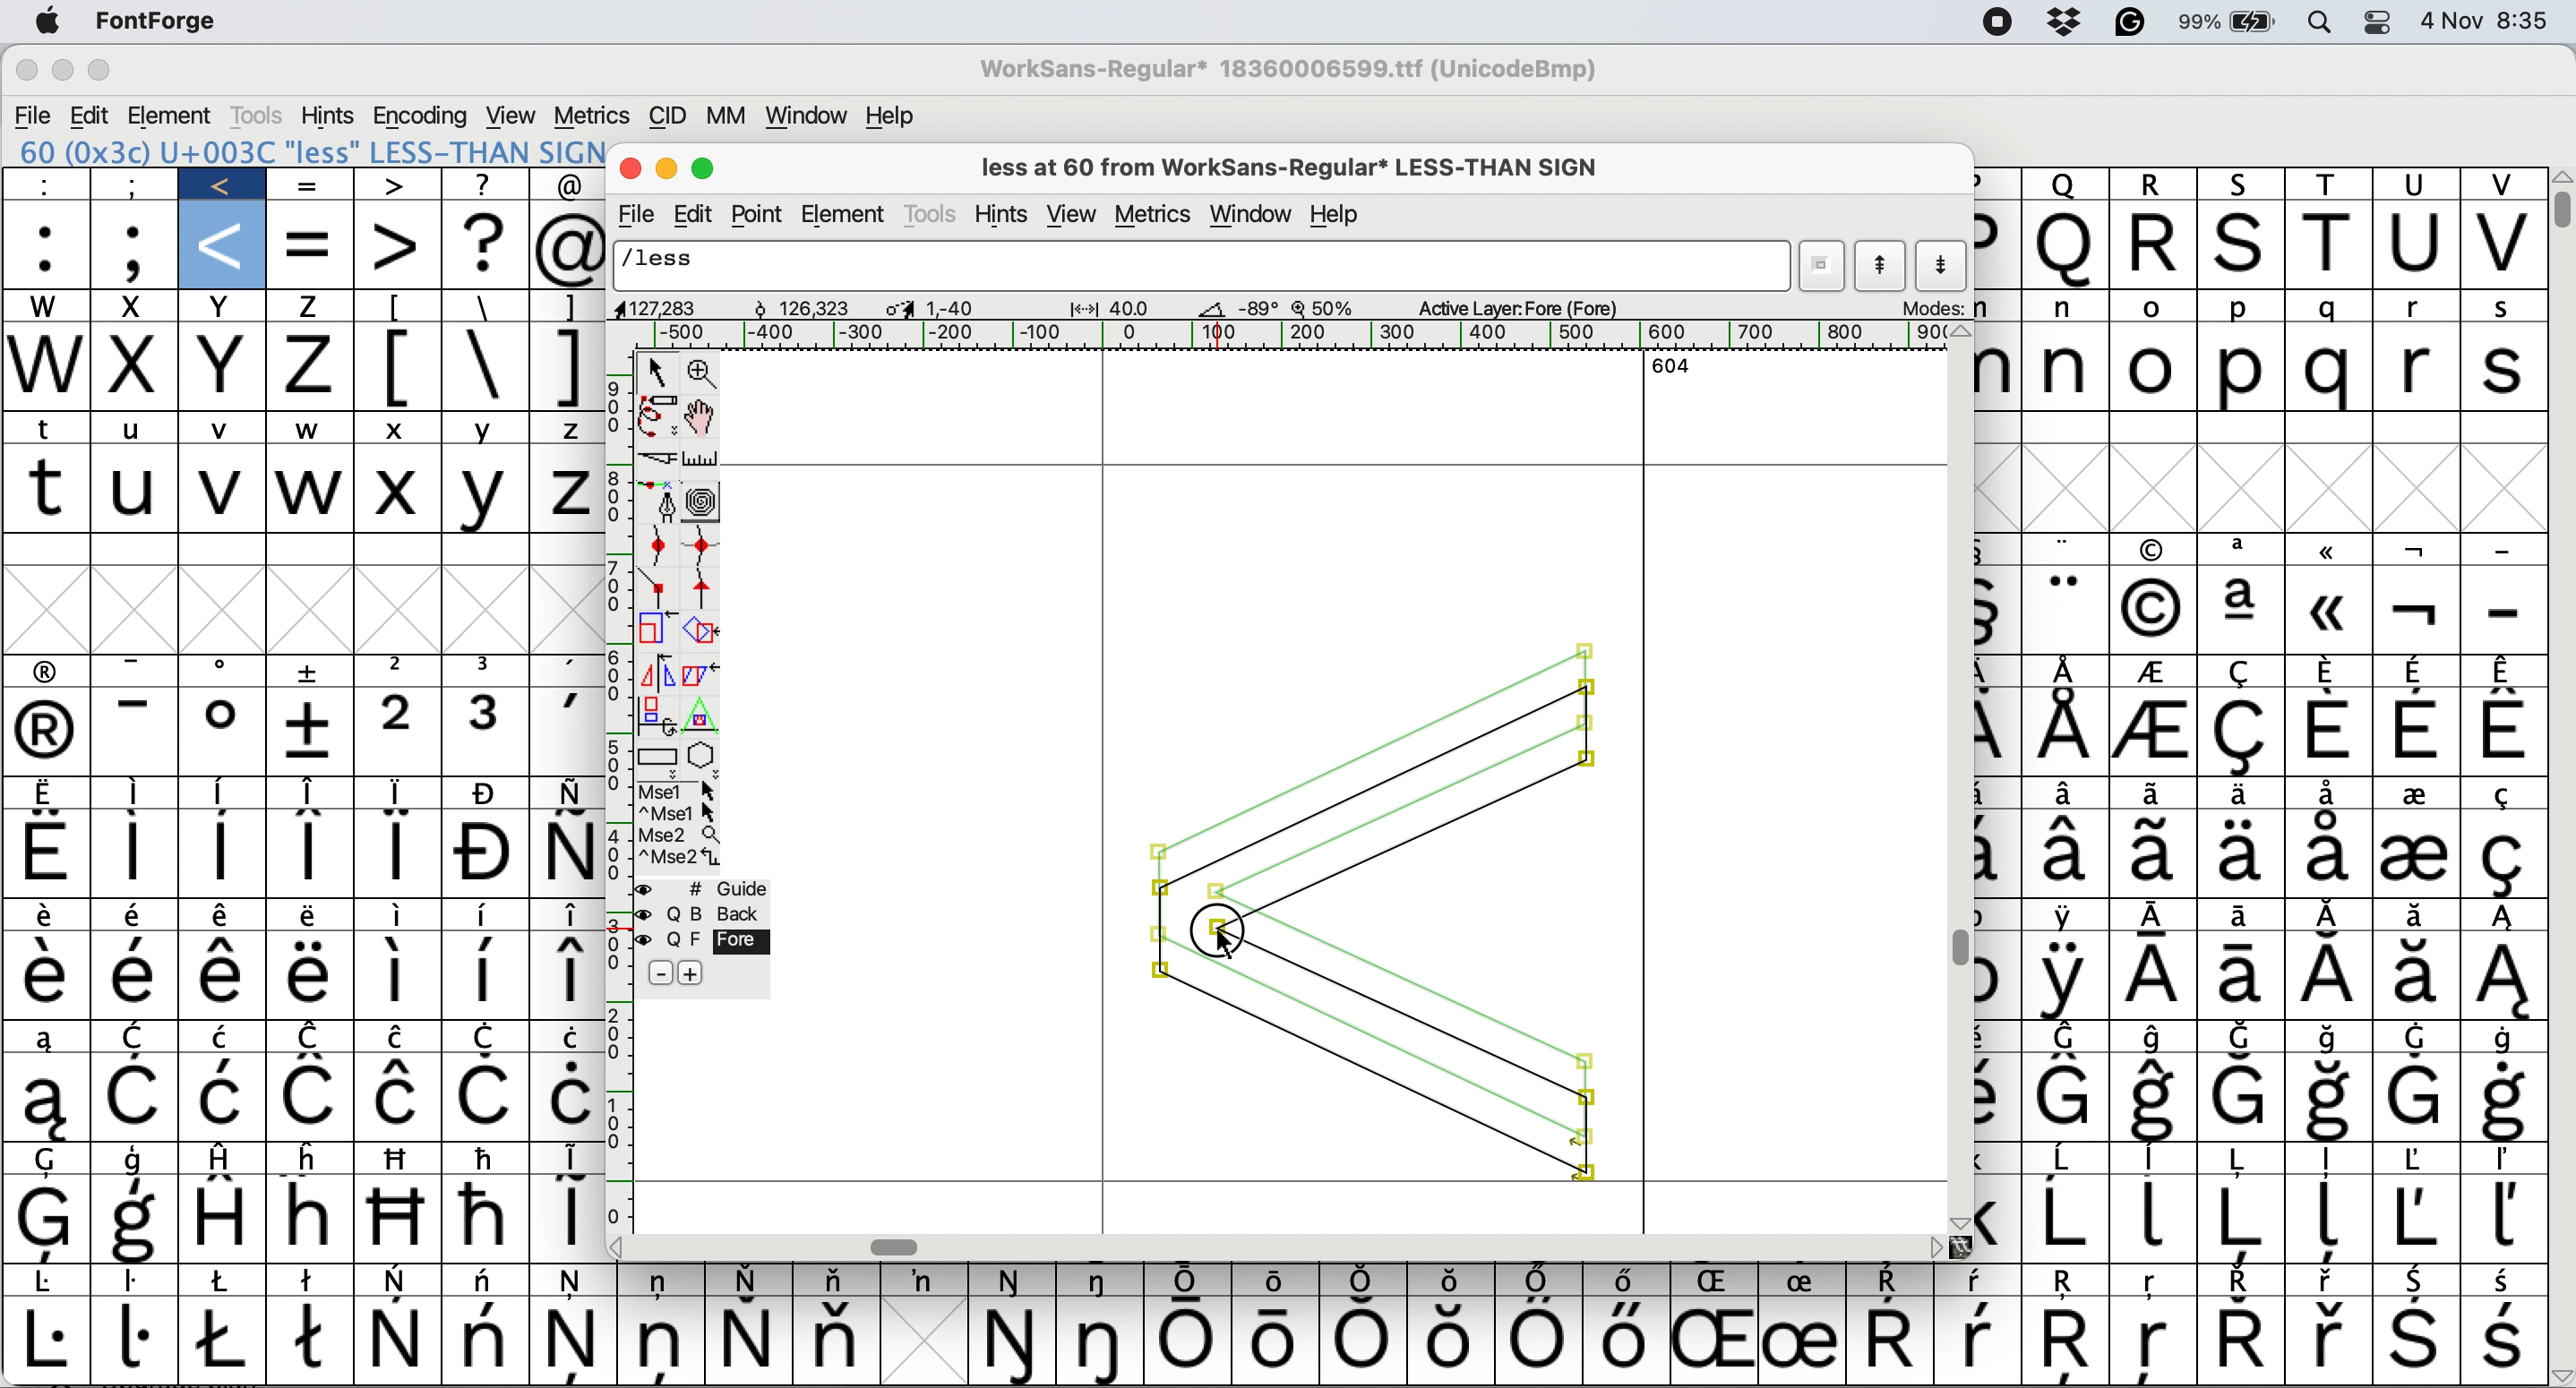 Image resolution: width=2576 pixels, height=1388 pixels. Describe the element at coordinates (2412, 1220) in the screenshot. I see `Symbol` at that location.